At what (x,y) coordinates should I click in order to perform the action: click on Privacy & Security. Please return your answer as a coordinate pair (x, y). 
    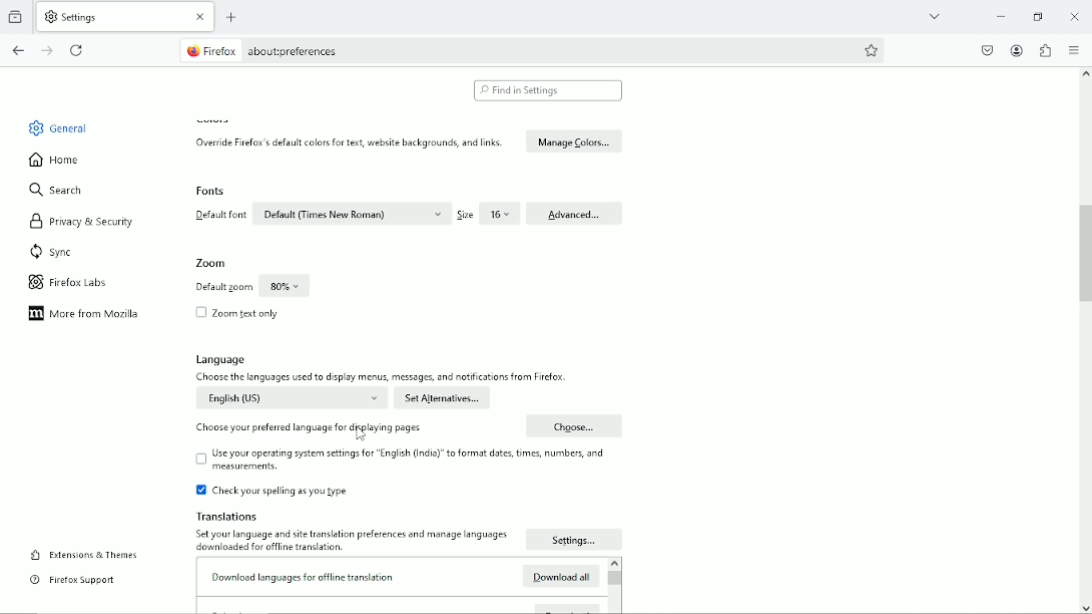
    Looking at the image, I should click on (96, 221).